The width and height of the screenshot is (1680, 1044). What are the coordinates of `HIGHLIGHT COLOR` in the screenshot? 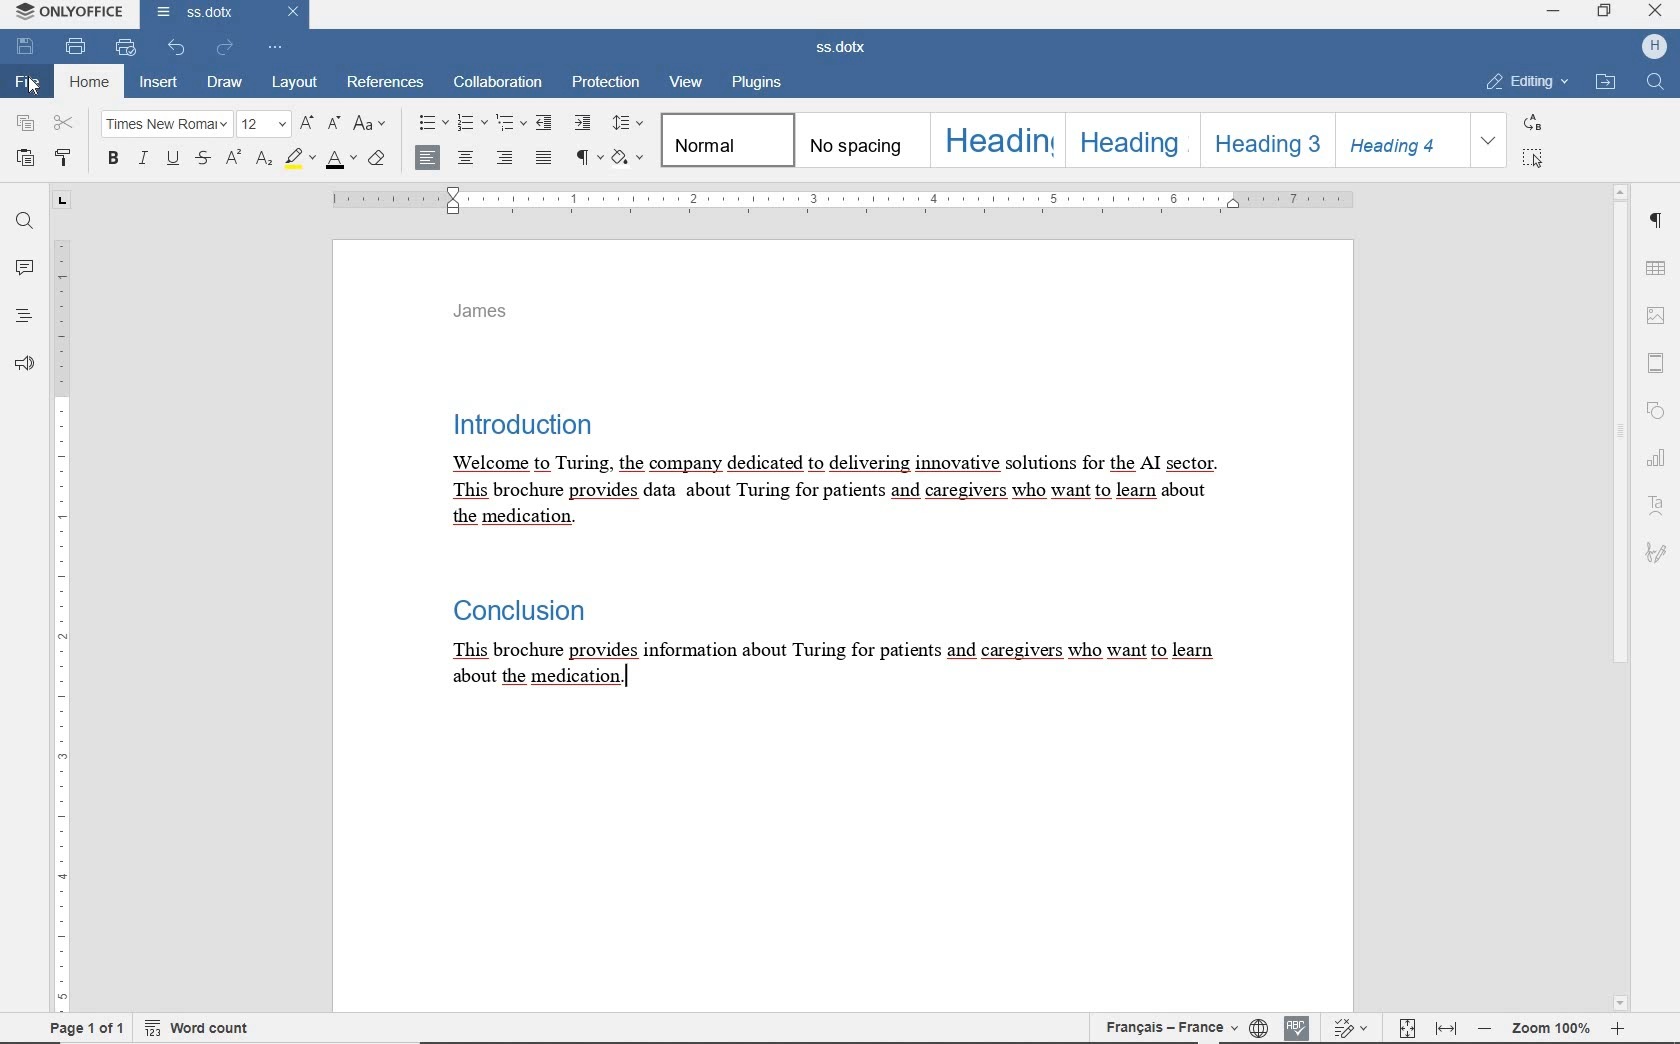 It's located at (299, 160).